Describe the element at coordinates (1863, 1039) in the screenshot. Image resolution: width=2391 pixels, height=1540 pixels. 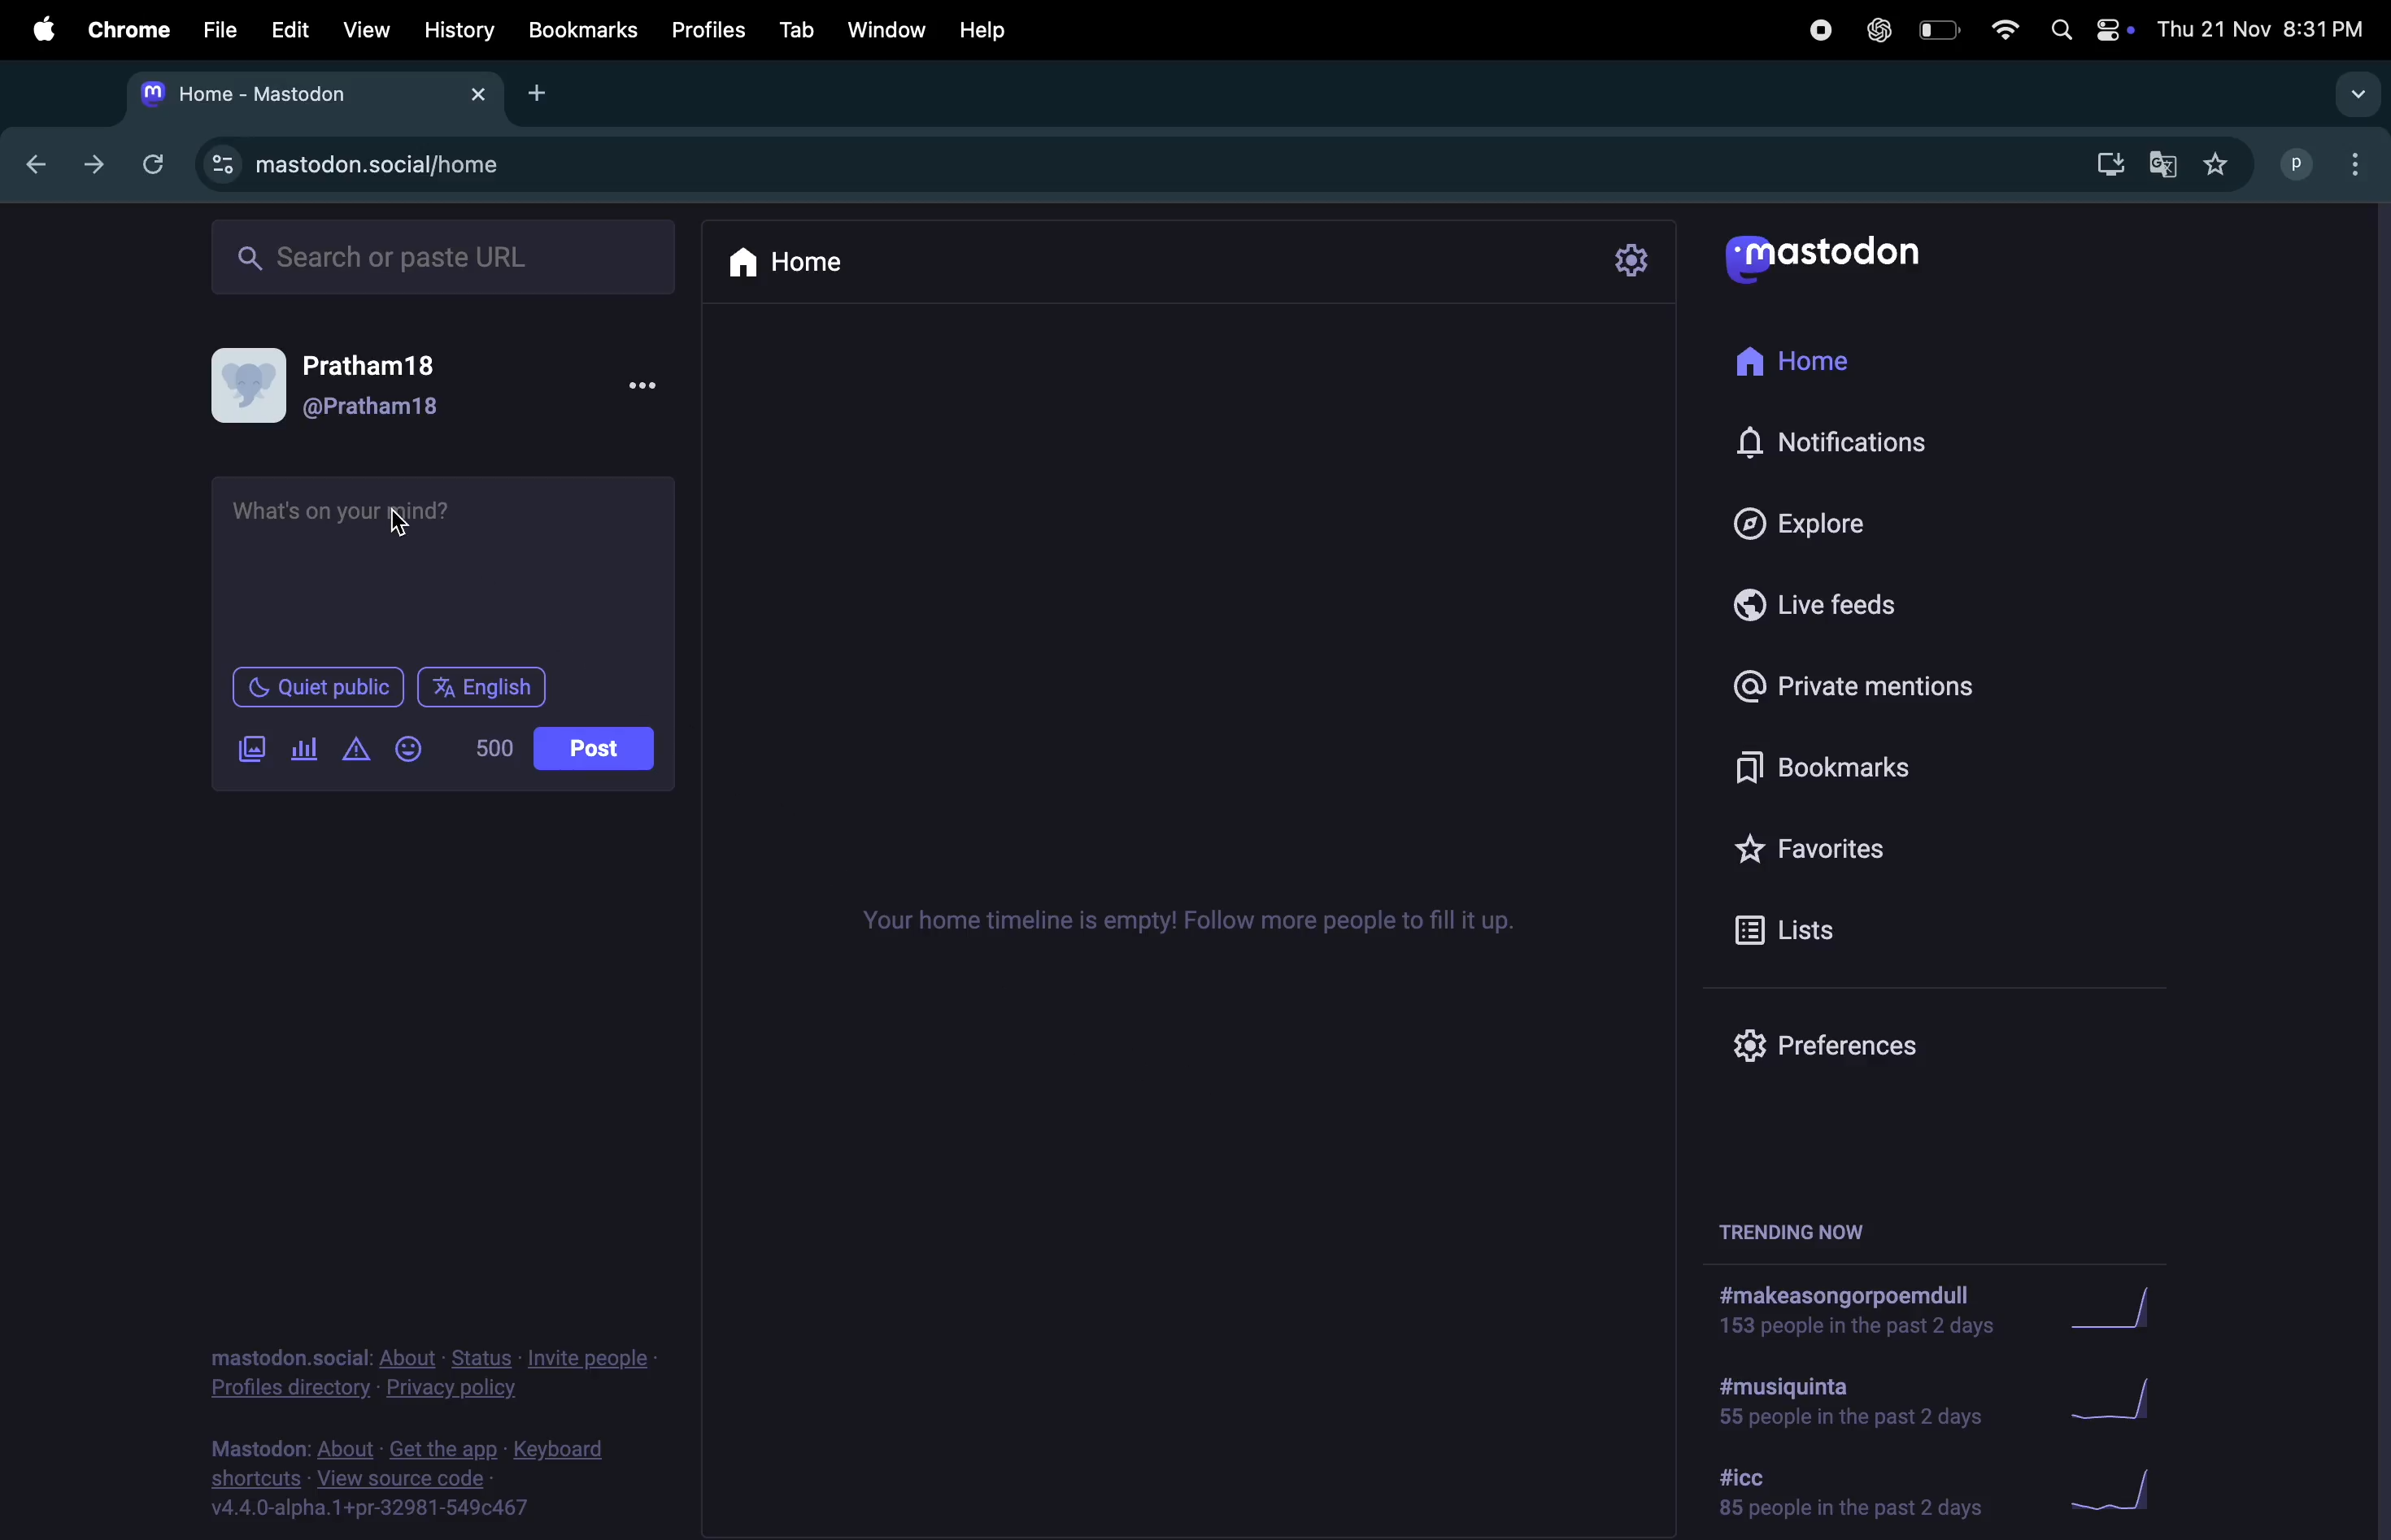
I see `prefrences` at that location.